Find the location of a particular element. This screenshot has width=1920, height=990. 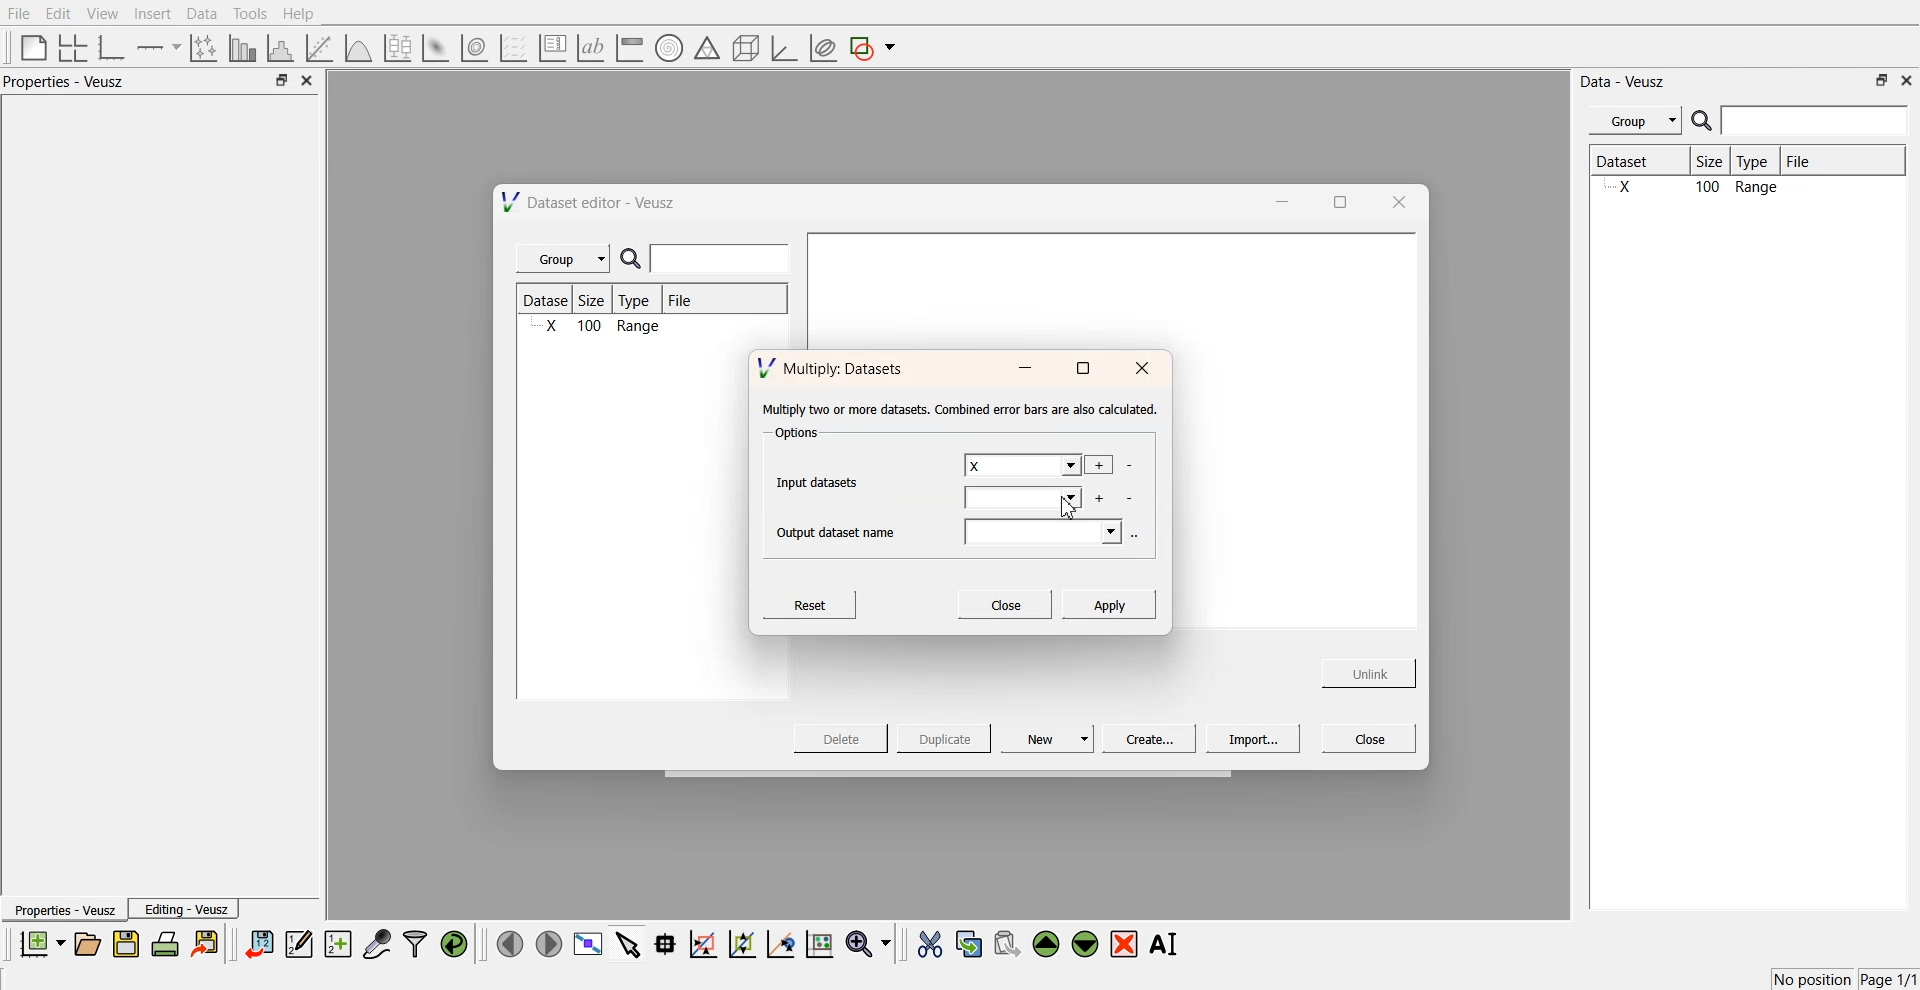

minimise or maximise is located at coordinates (1882, 80).